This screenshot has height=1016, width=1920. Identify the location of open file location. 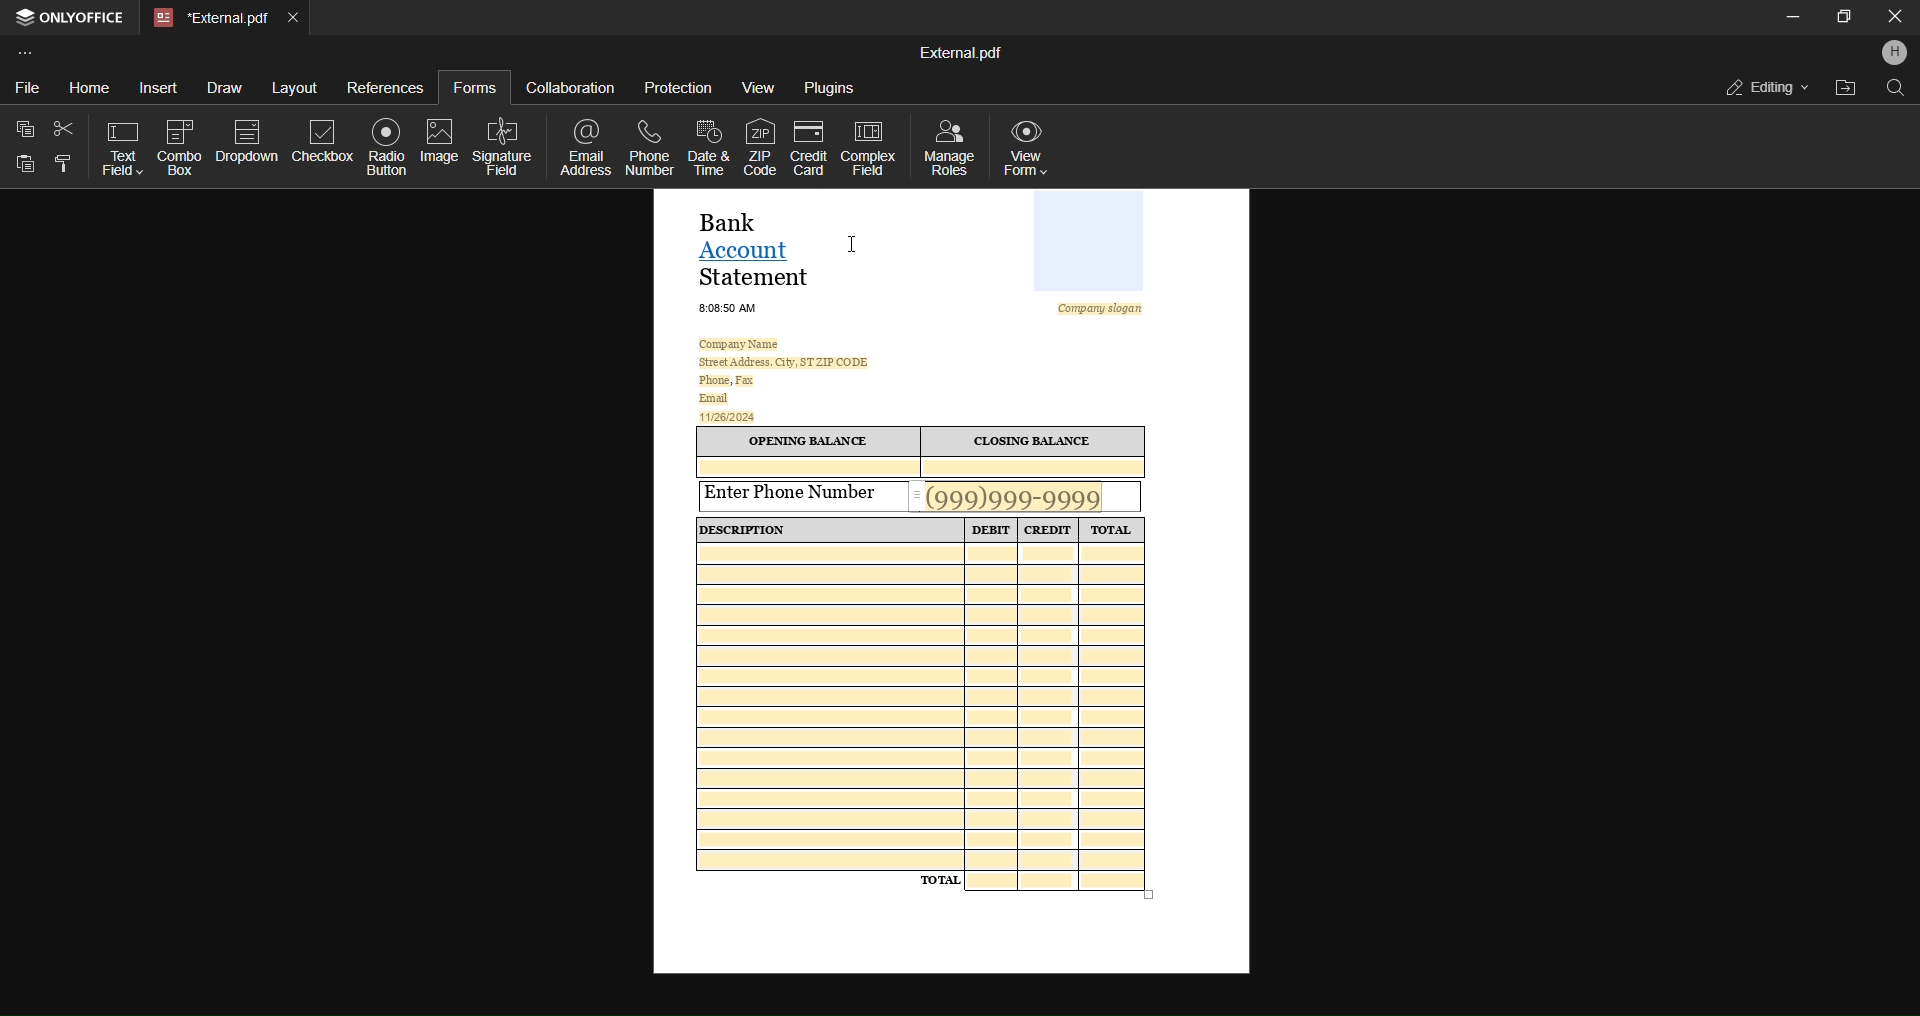
(1845, 87).